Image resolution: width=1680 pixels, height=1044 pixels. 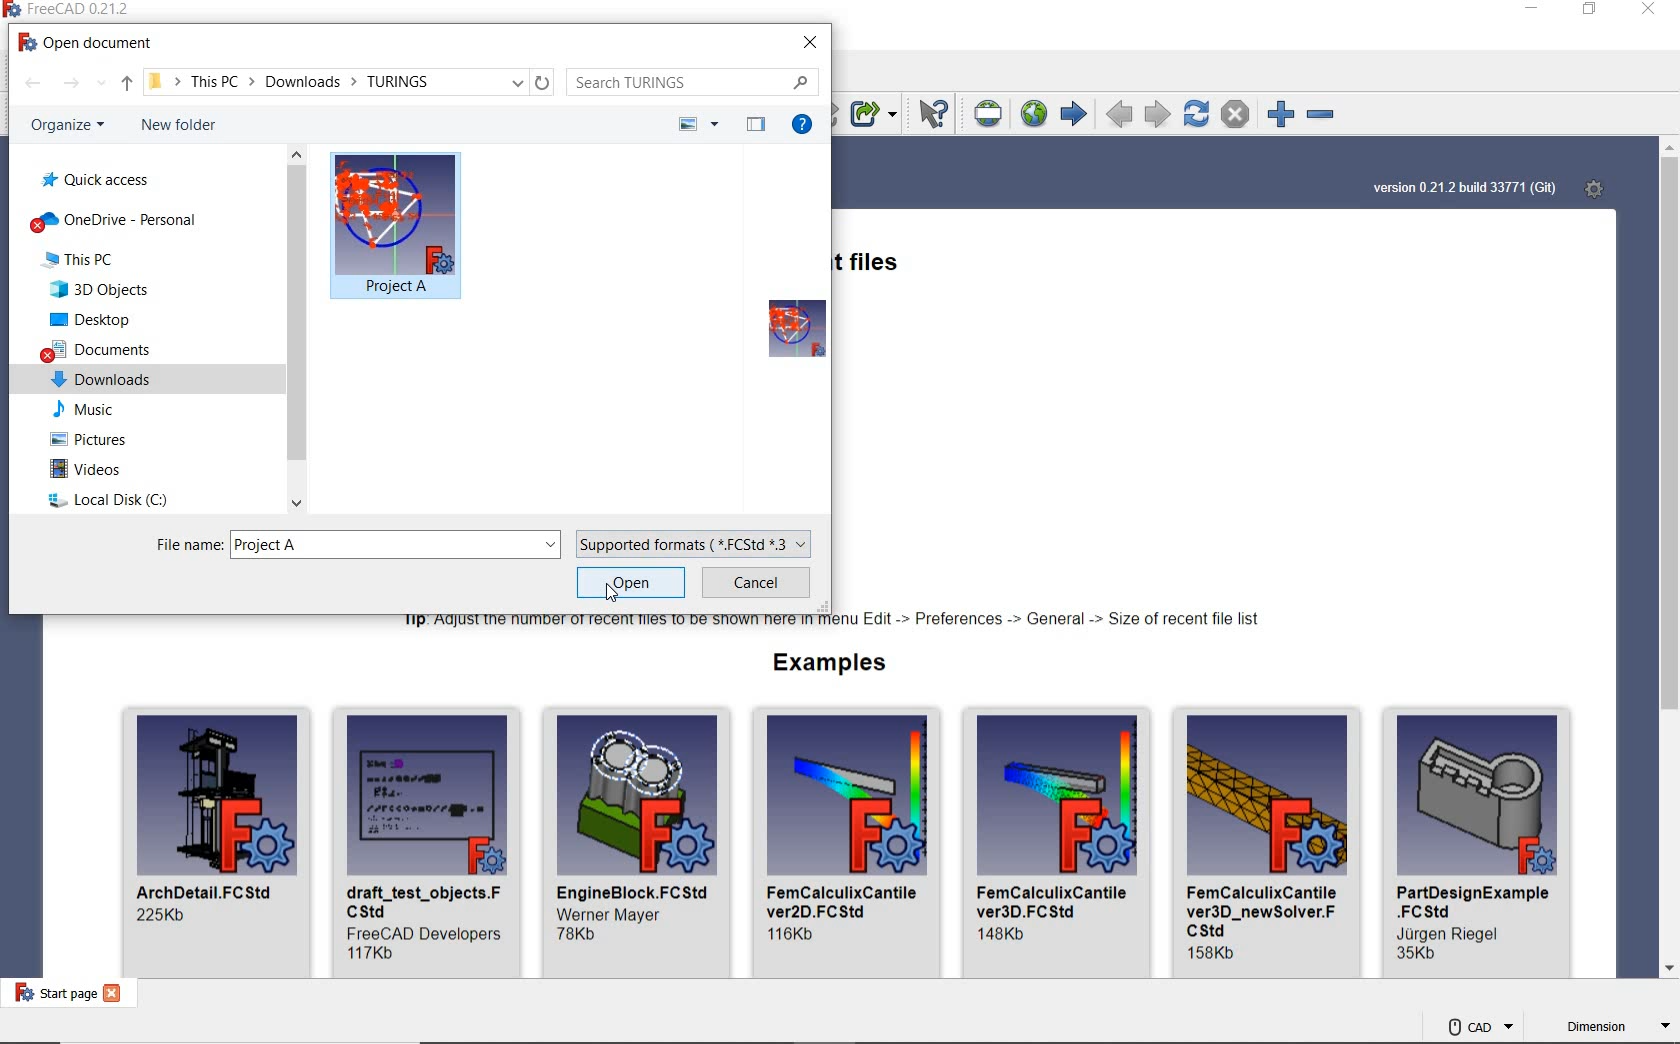 I want to click on BACK, so click(x=33, y=84).